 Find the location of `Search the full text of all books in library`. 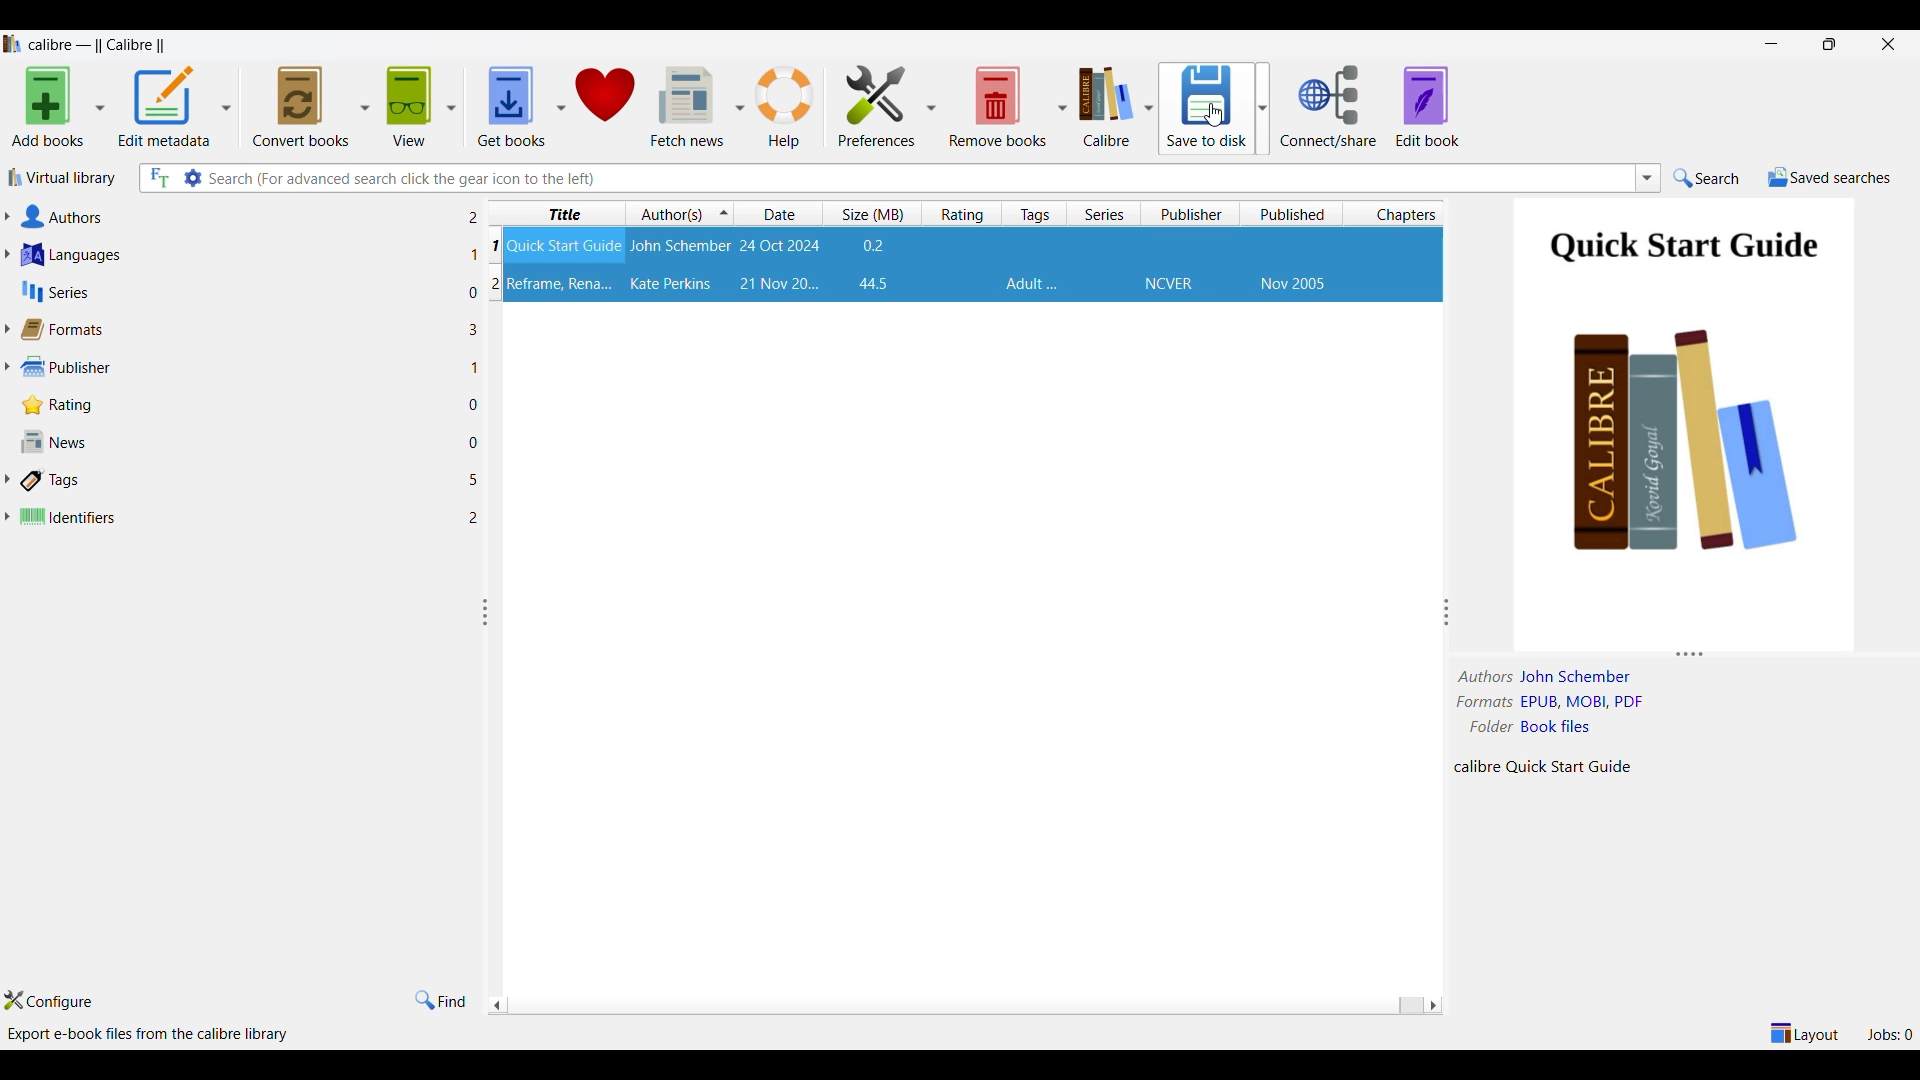

Search the full text of all books in library is located at coordinates (158, 178).